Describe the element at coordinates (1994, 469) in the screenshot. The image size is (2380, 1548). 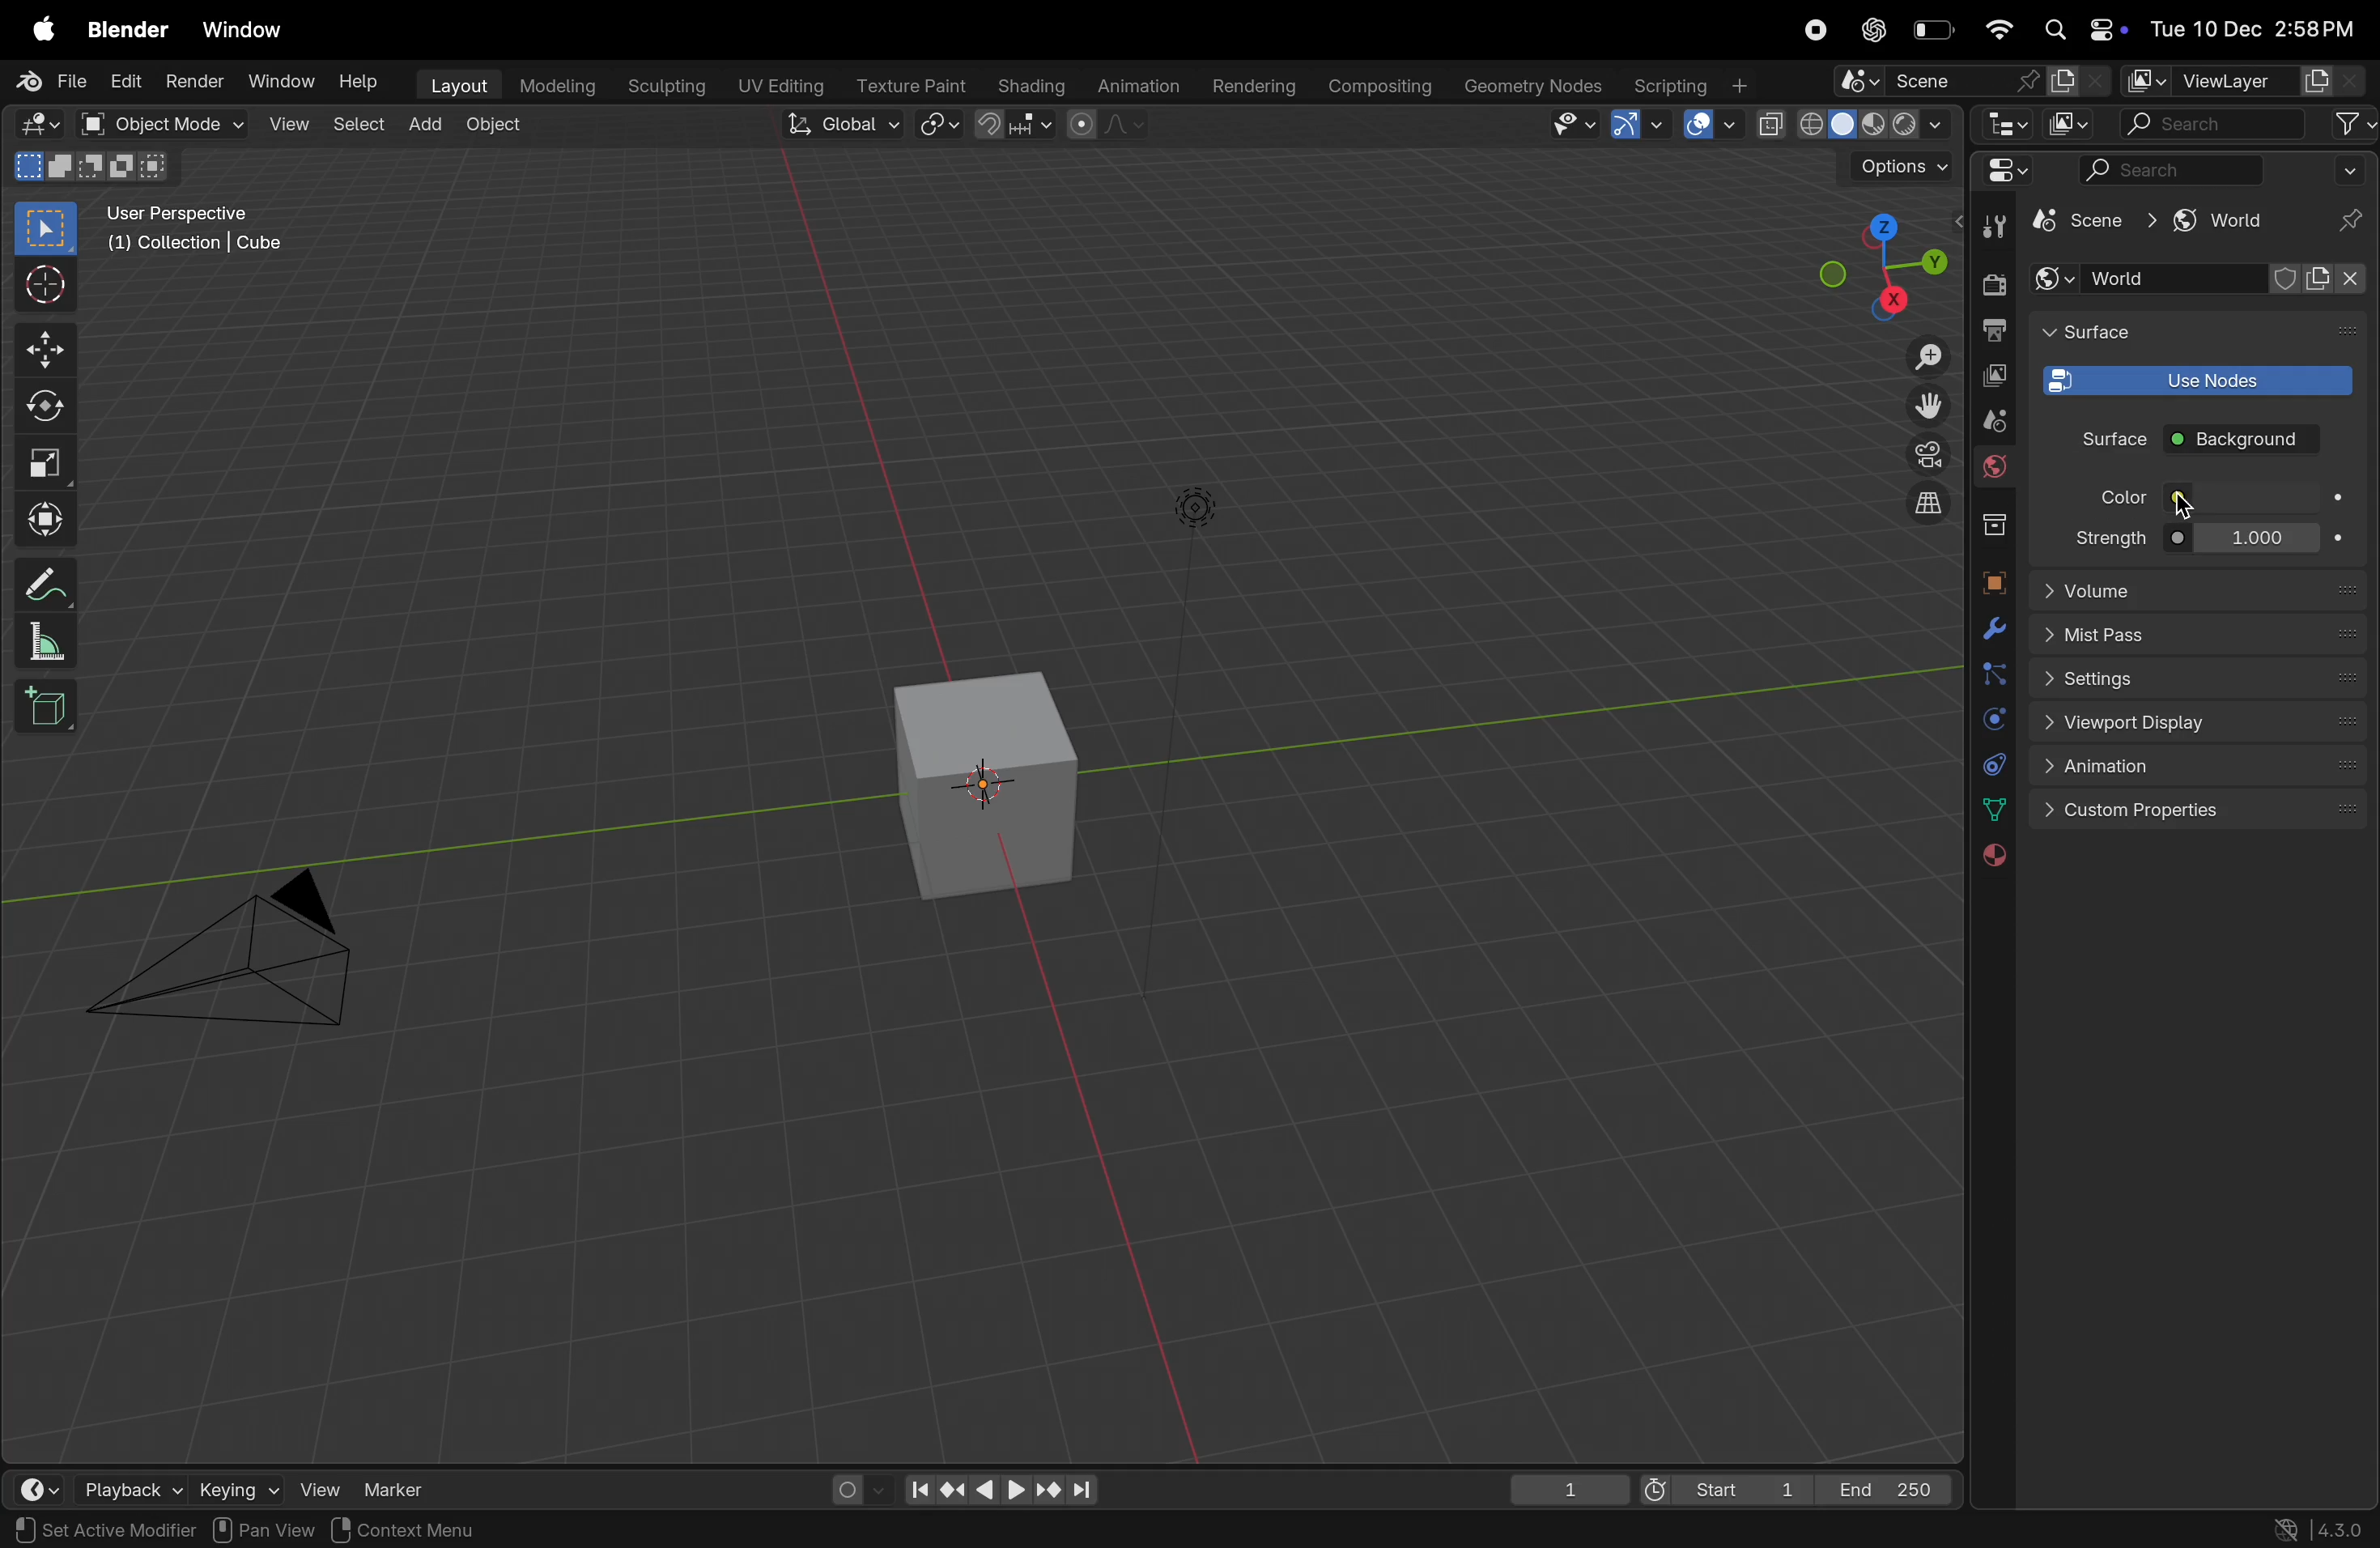
I see `World` at that location.